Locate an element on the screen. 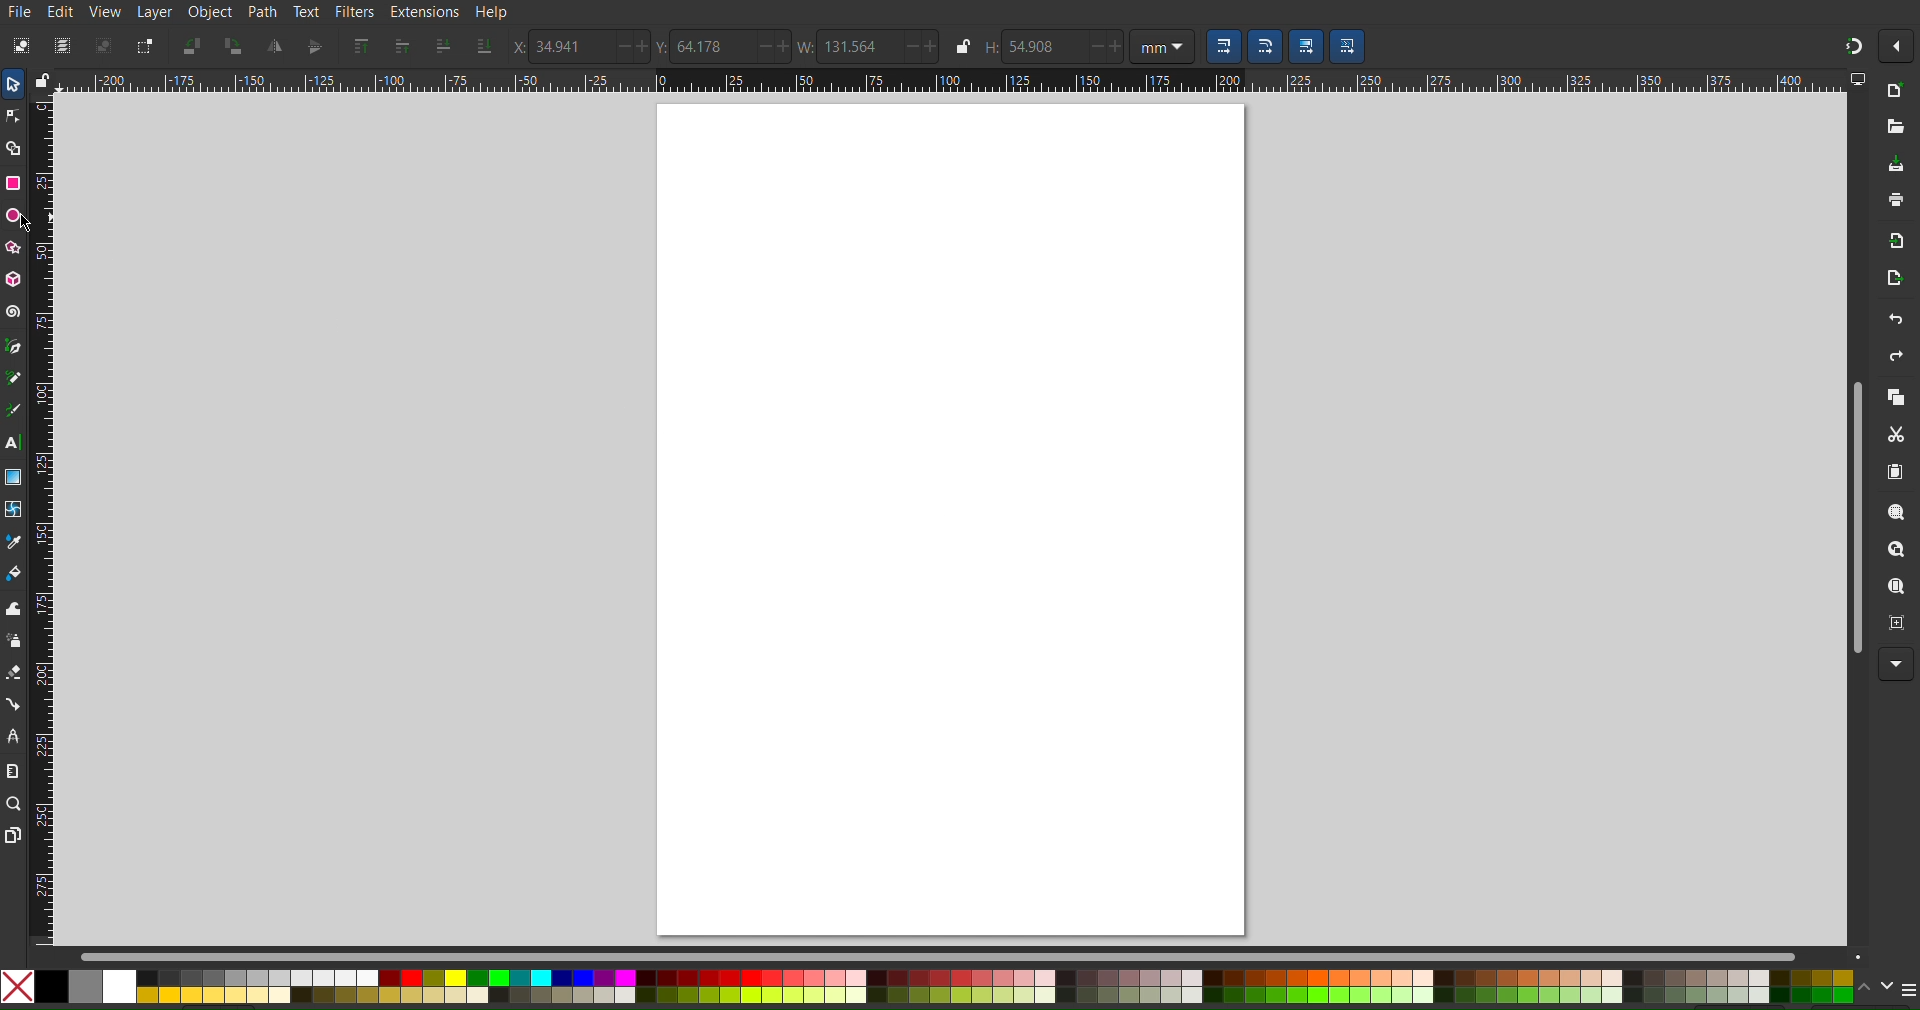  lock is located at coordinates (41, 78).